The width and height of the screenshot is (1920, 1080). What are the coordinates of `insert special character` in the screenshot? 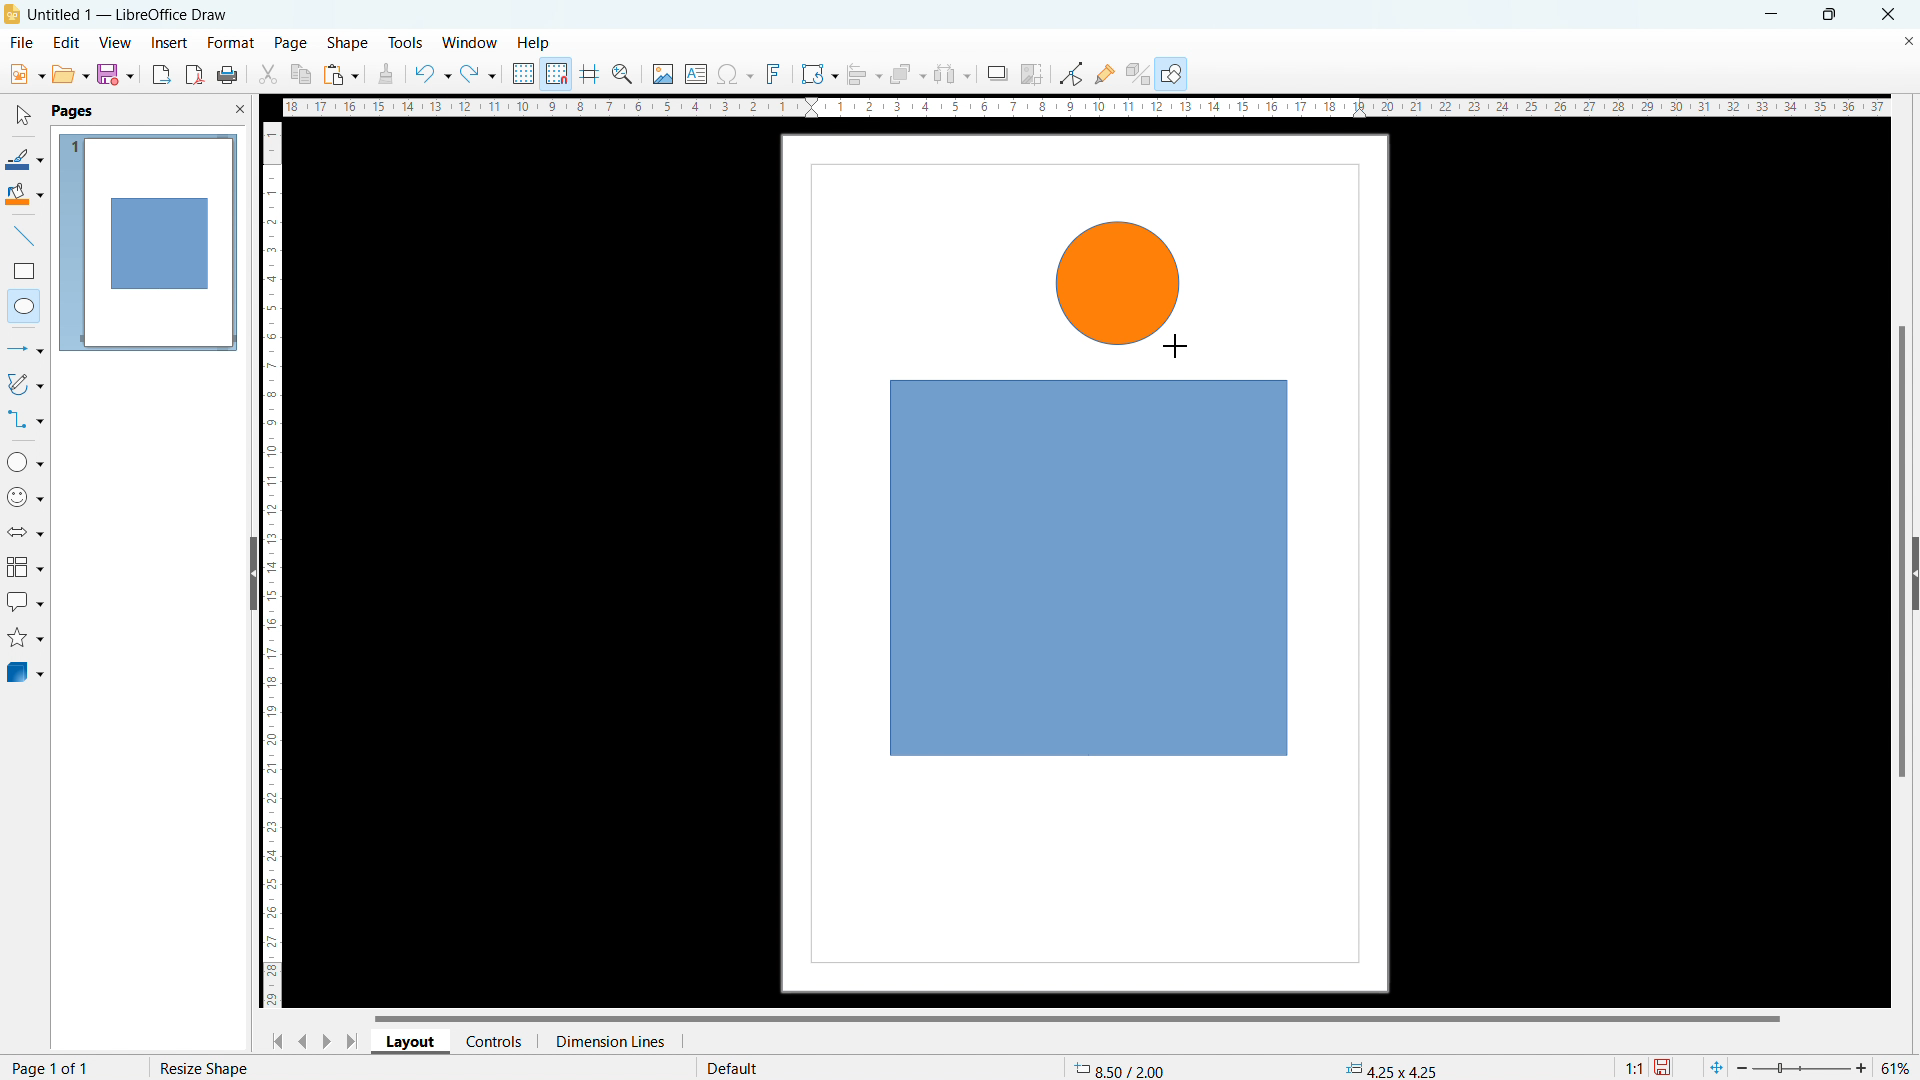 It's located at (736, 74).